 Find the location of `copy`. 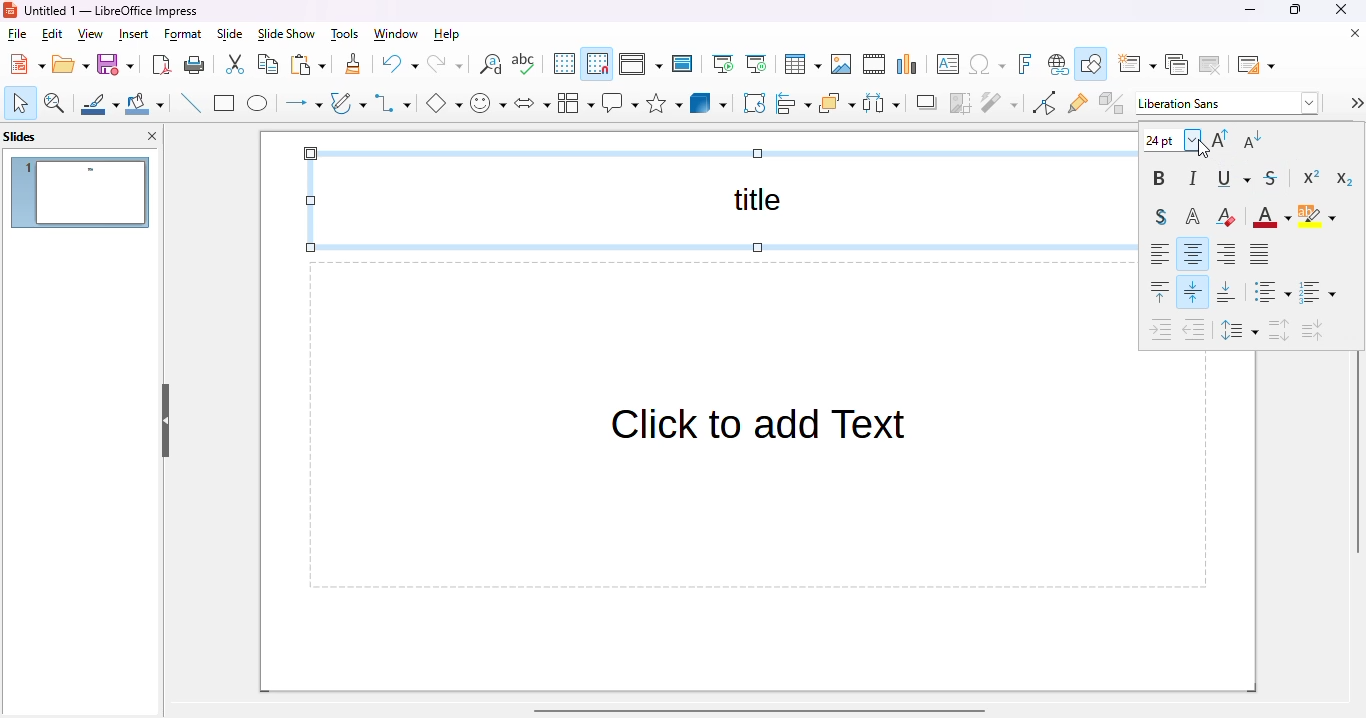

copy is located at coordinates (268, 64).